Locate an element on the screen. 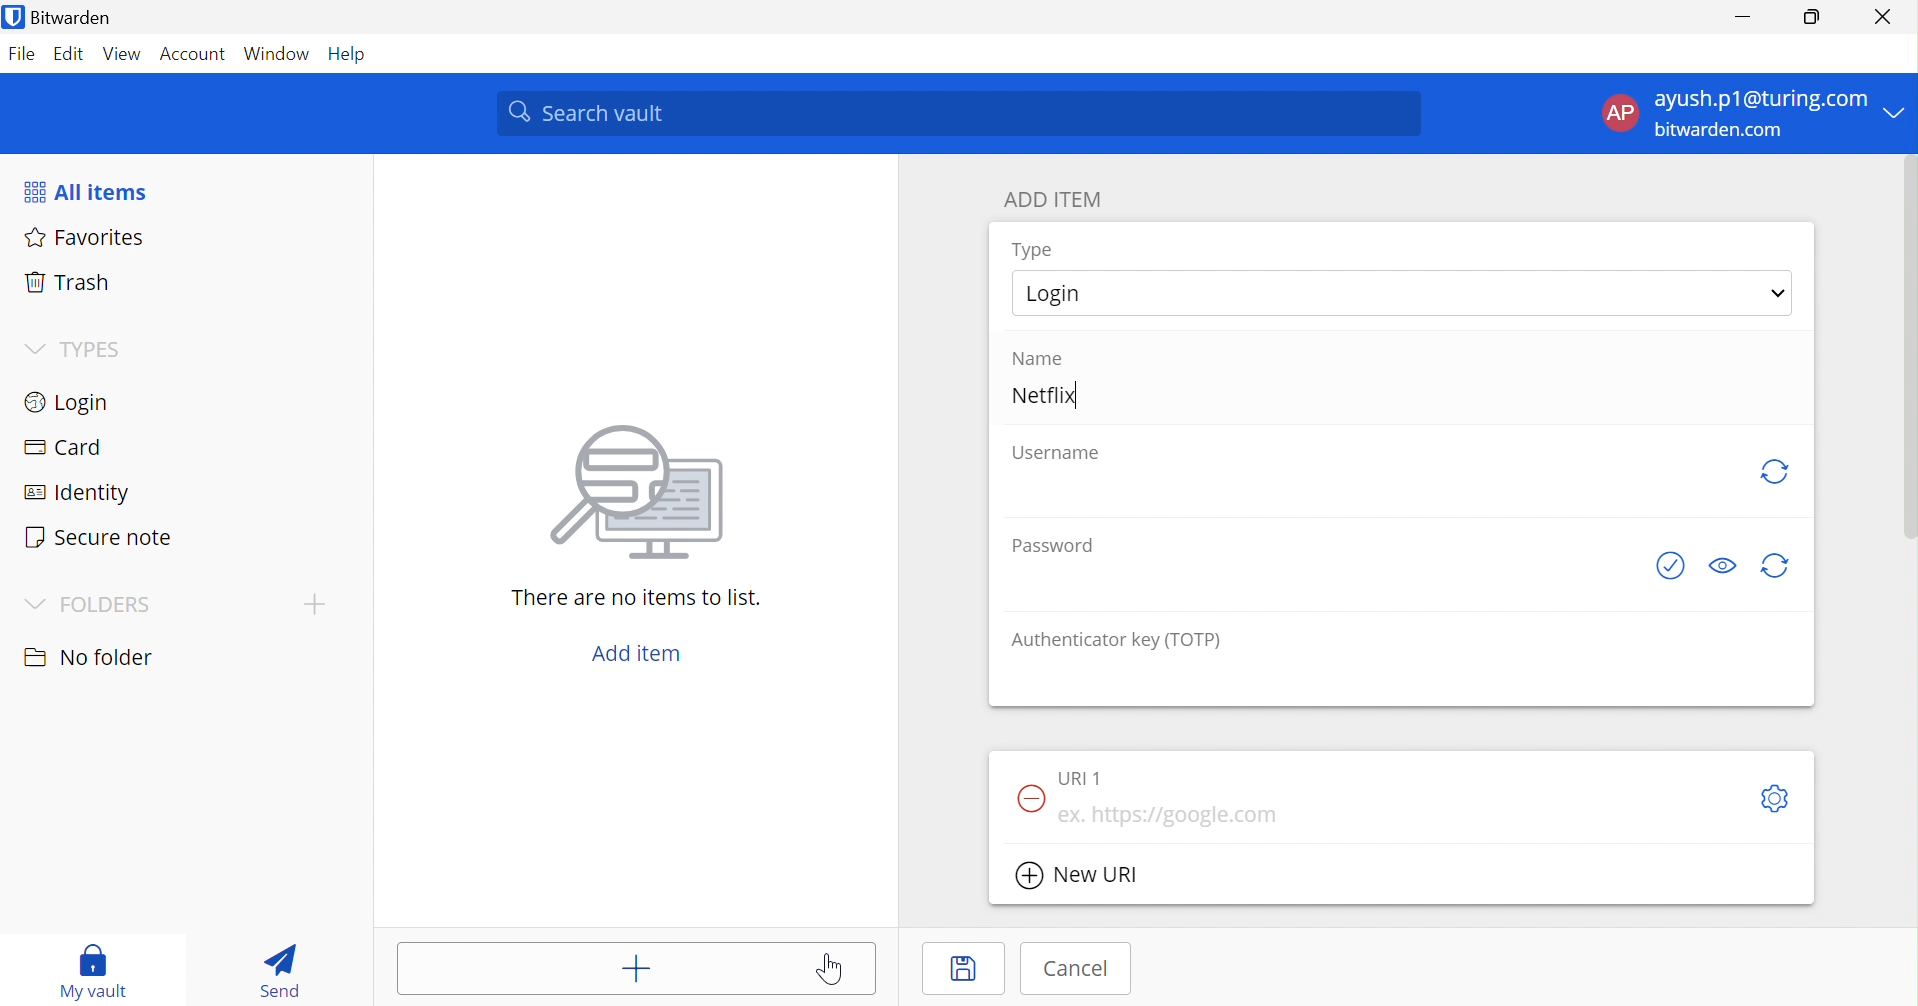 The height and width of the screenshot is (1006, 1918). Identity is located at coordinates (72, 491).